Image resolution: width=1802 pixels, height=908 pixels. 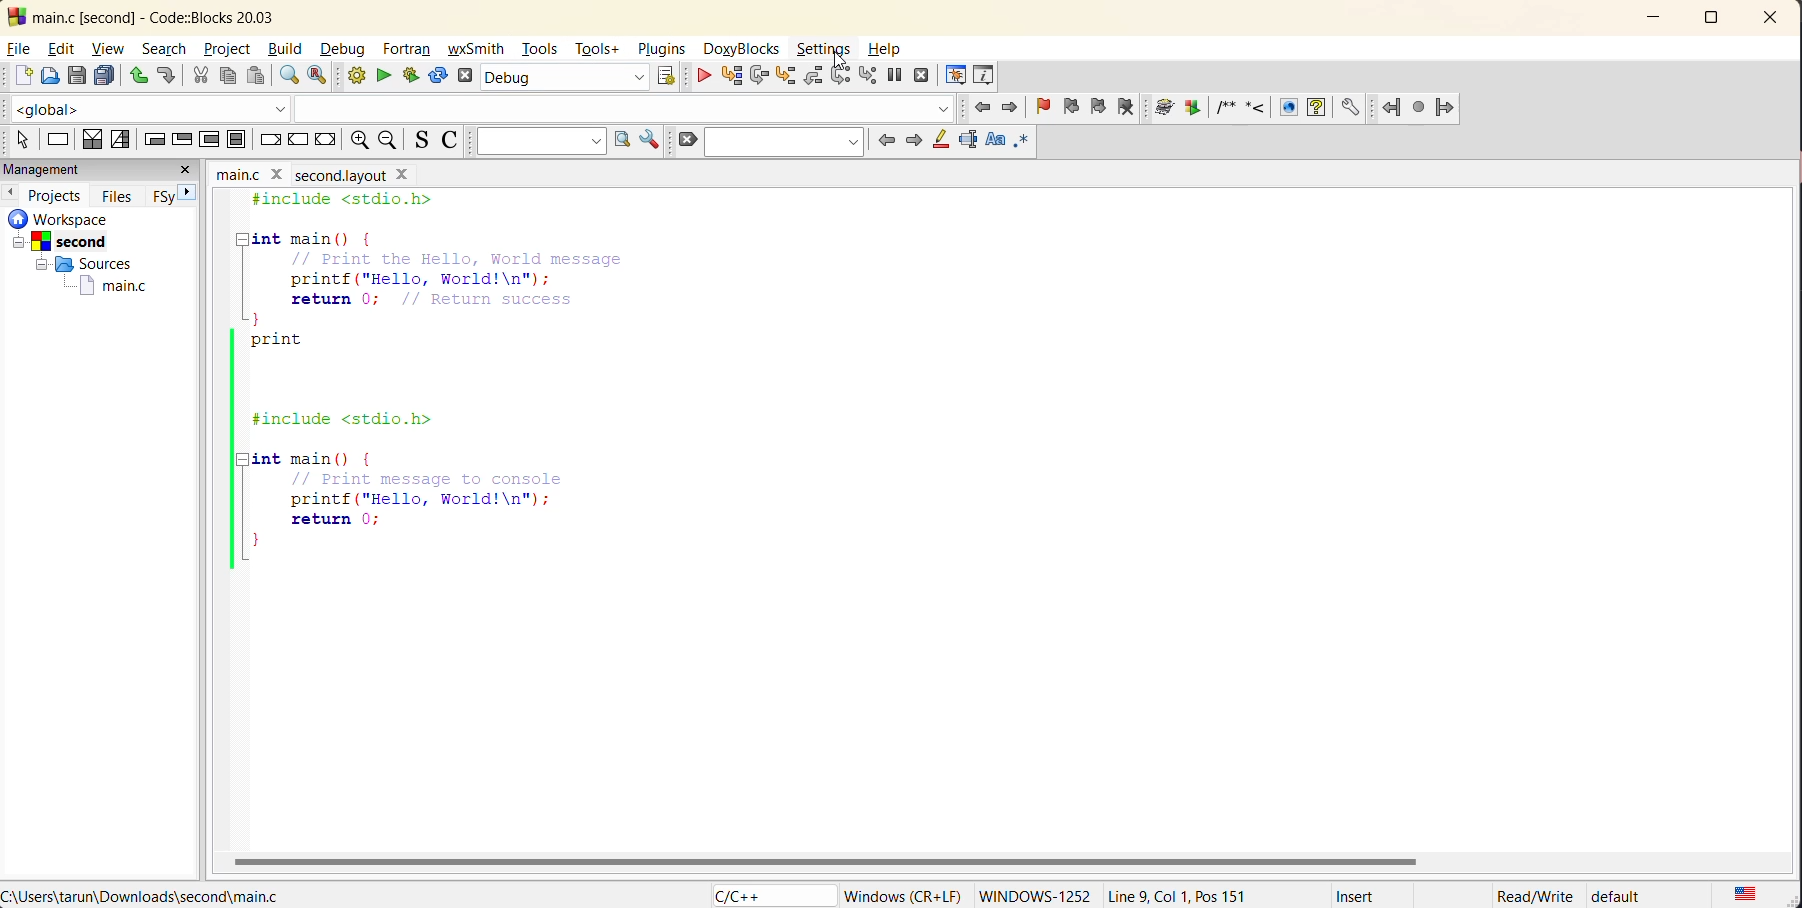 What do you see at coordinates (286, 77) in the screenshot?
I see `find` at bounding box center [286, 77].